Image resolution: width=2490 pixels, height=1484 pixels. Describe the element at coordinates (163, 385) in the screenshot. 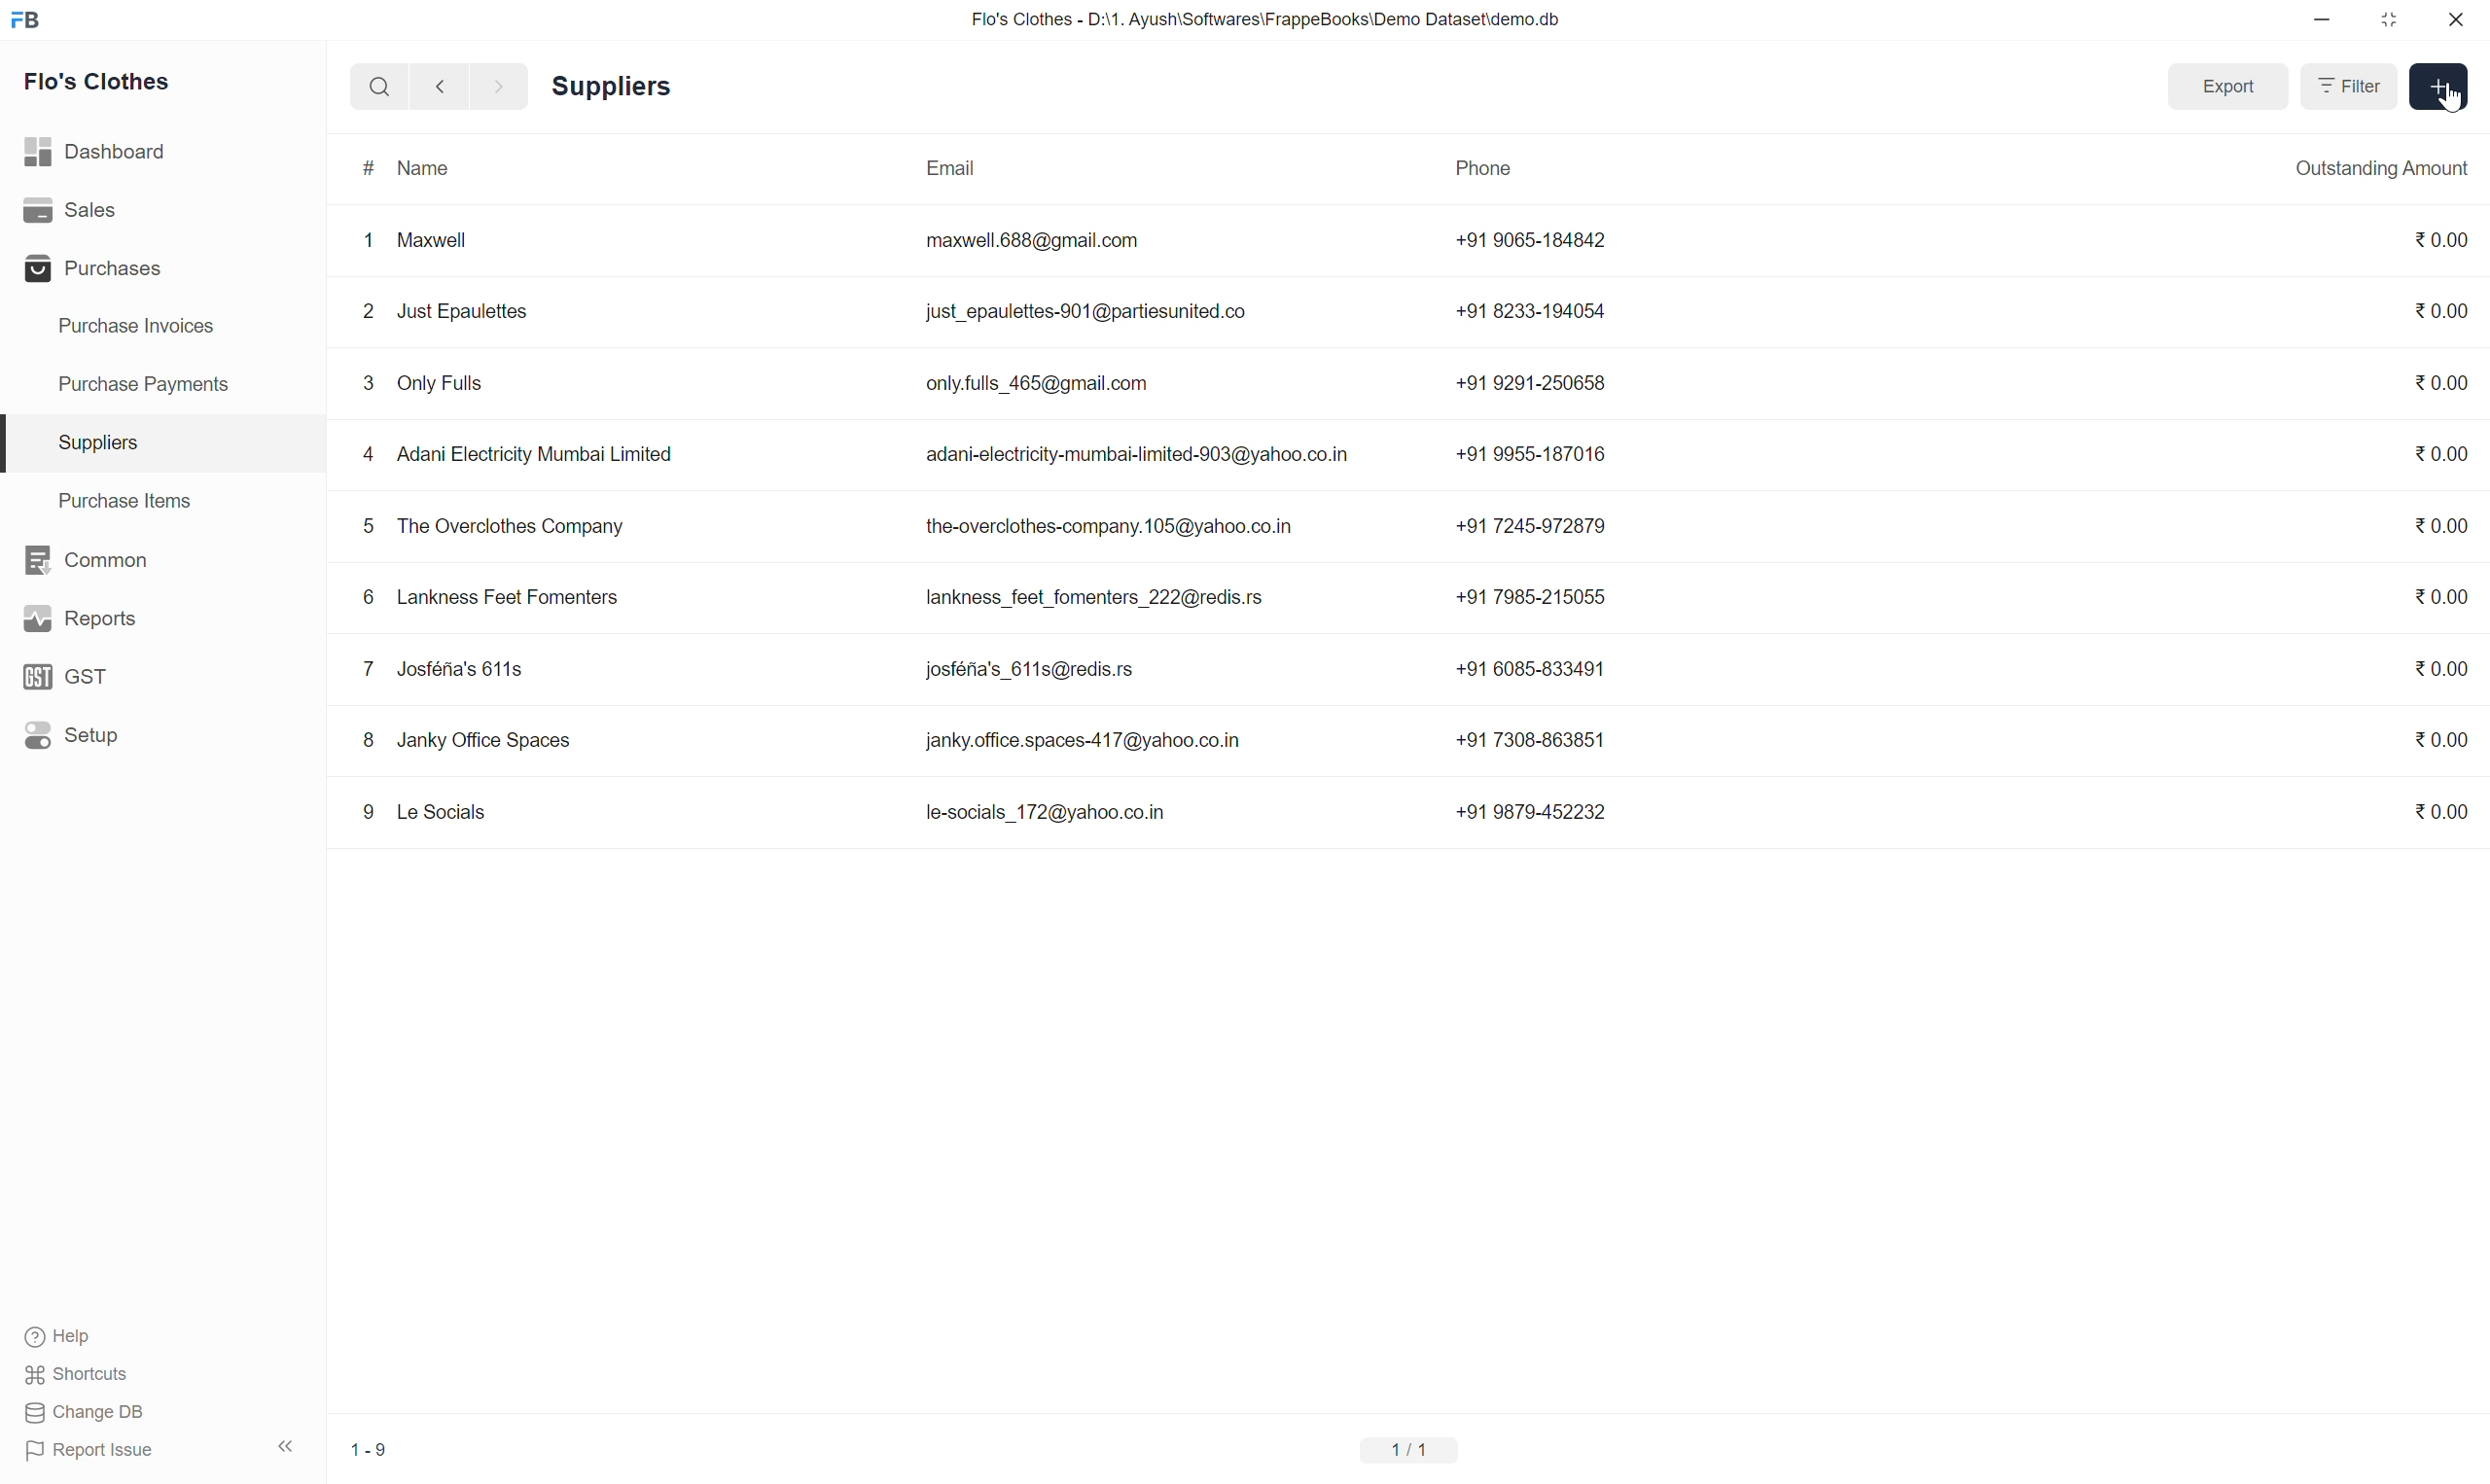

I see `Purchase Payments` at that location.